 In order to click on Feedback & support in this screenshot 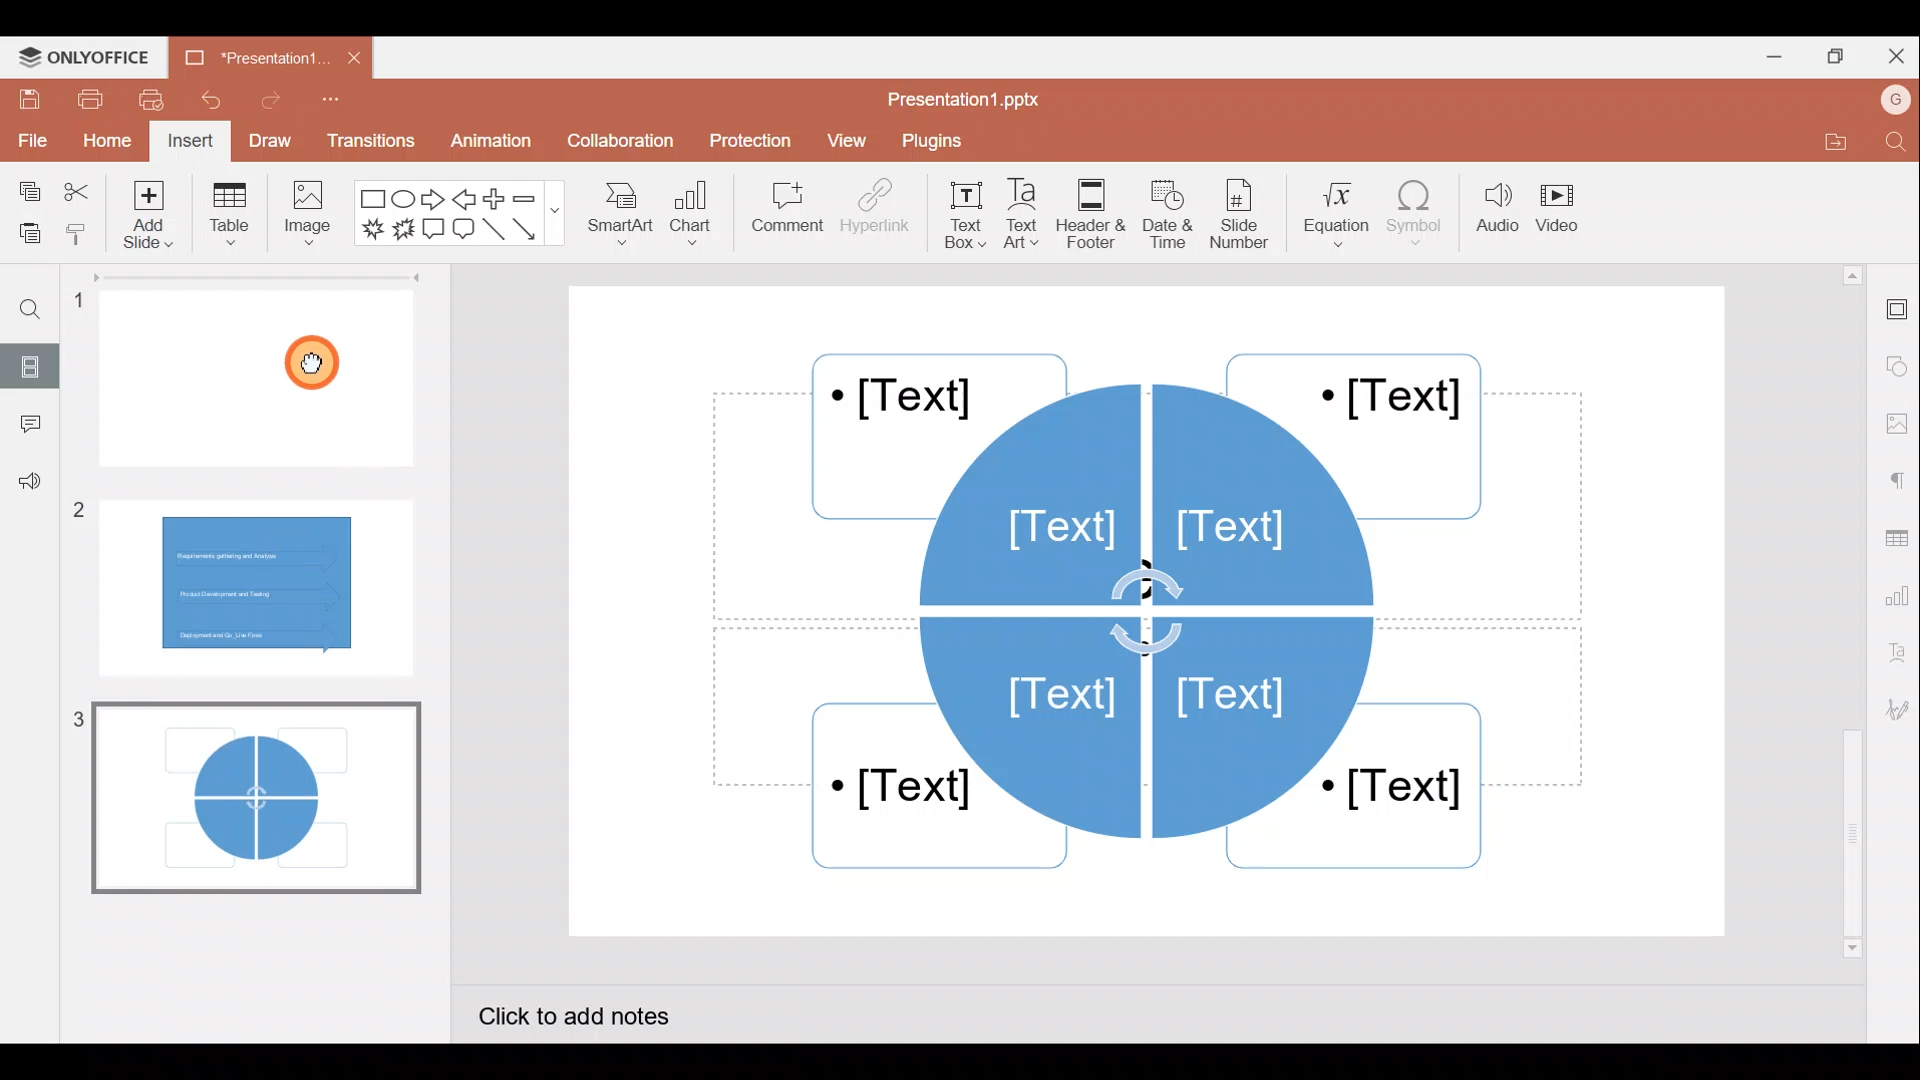, I will do `click(26, 488)`.